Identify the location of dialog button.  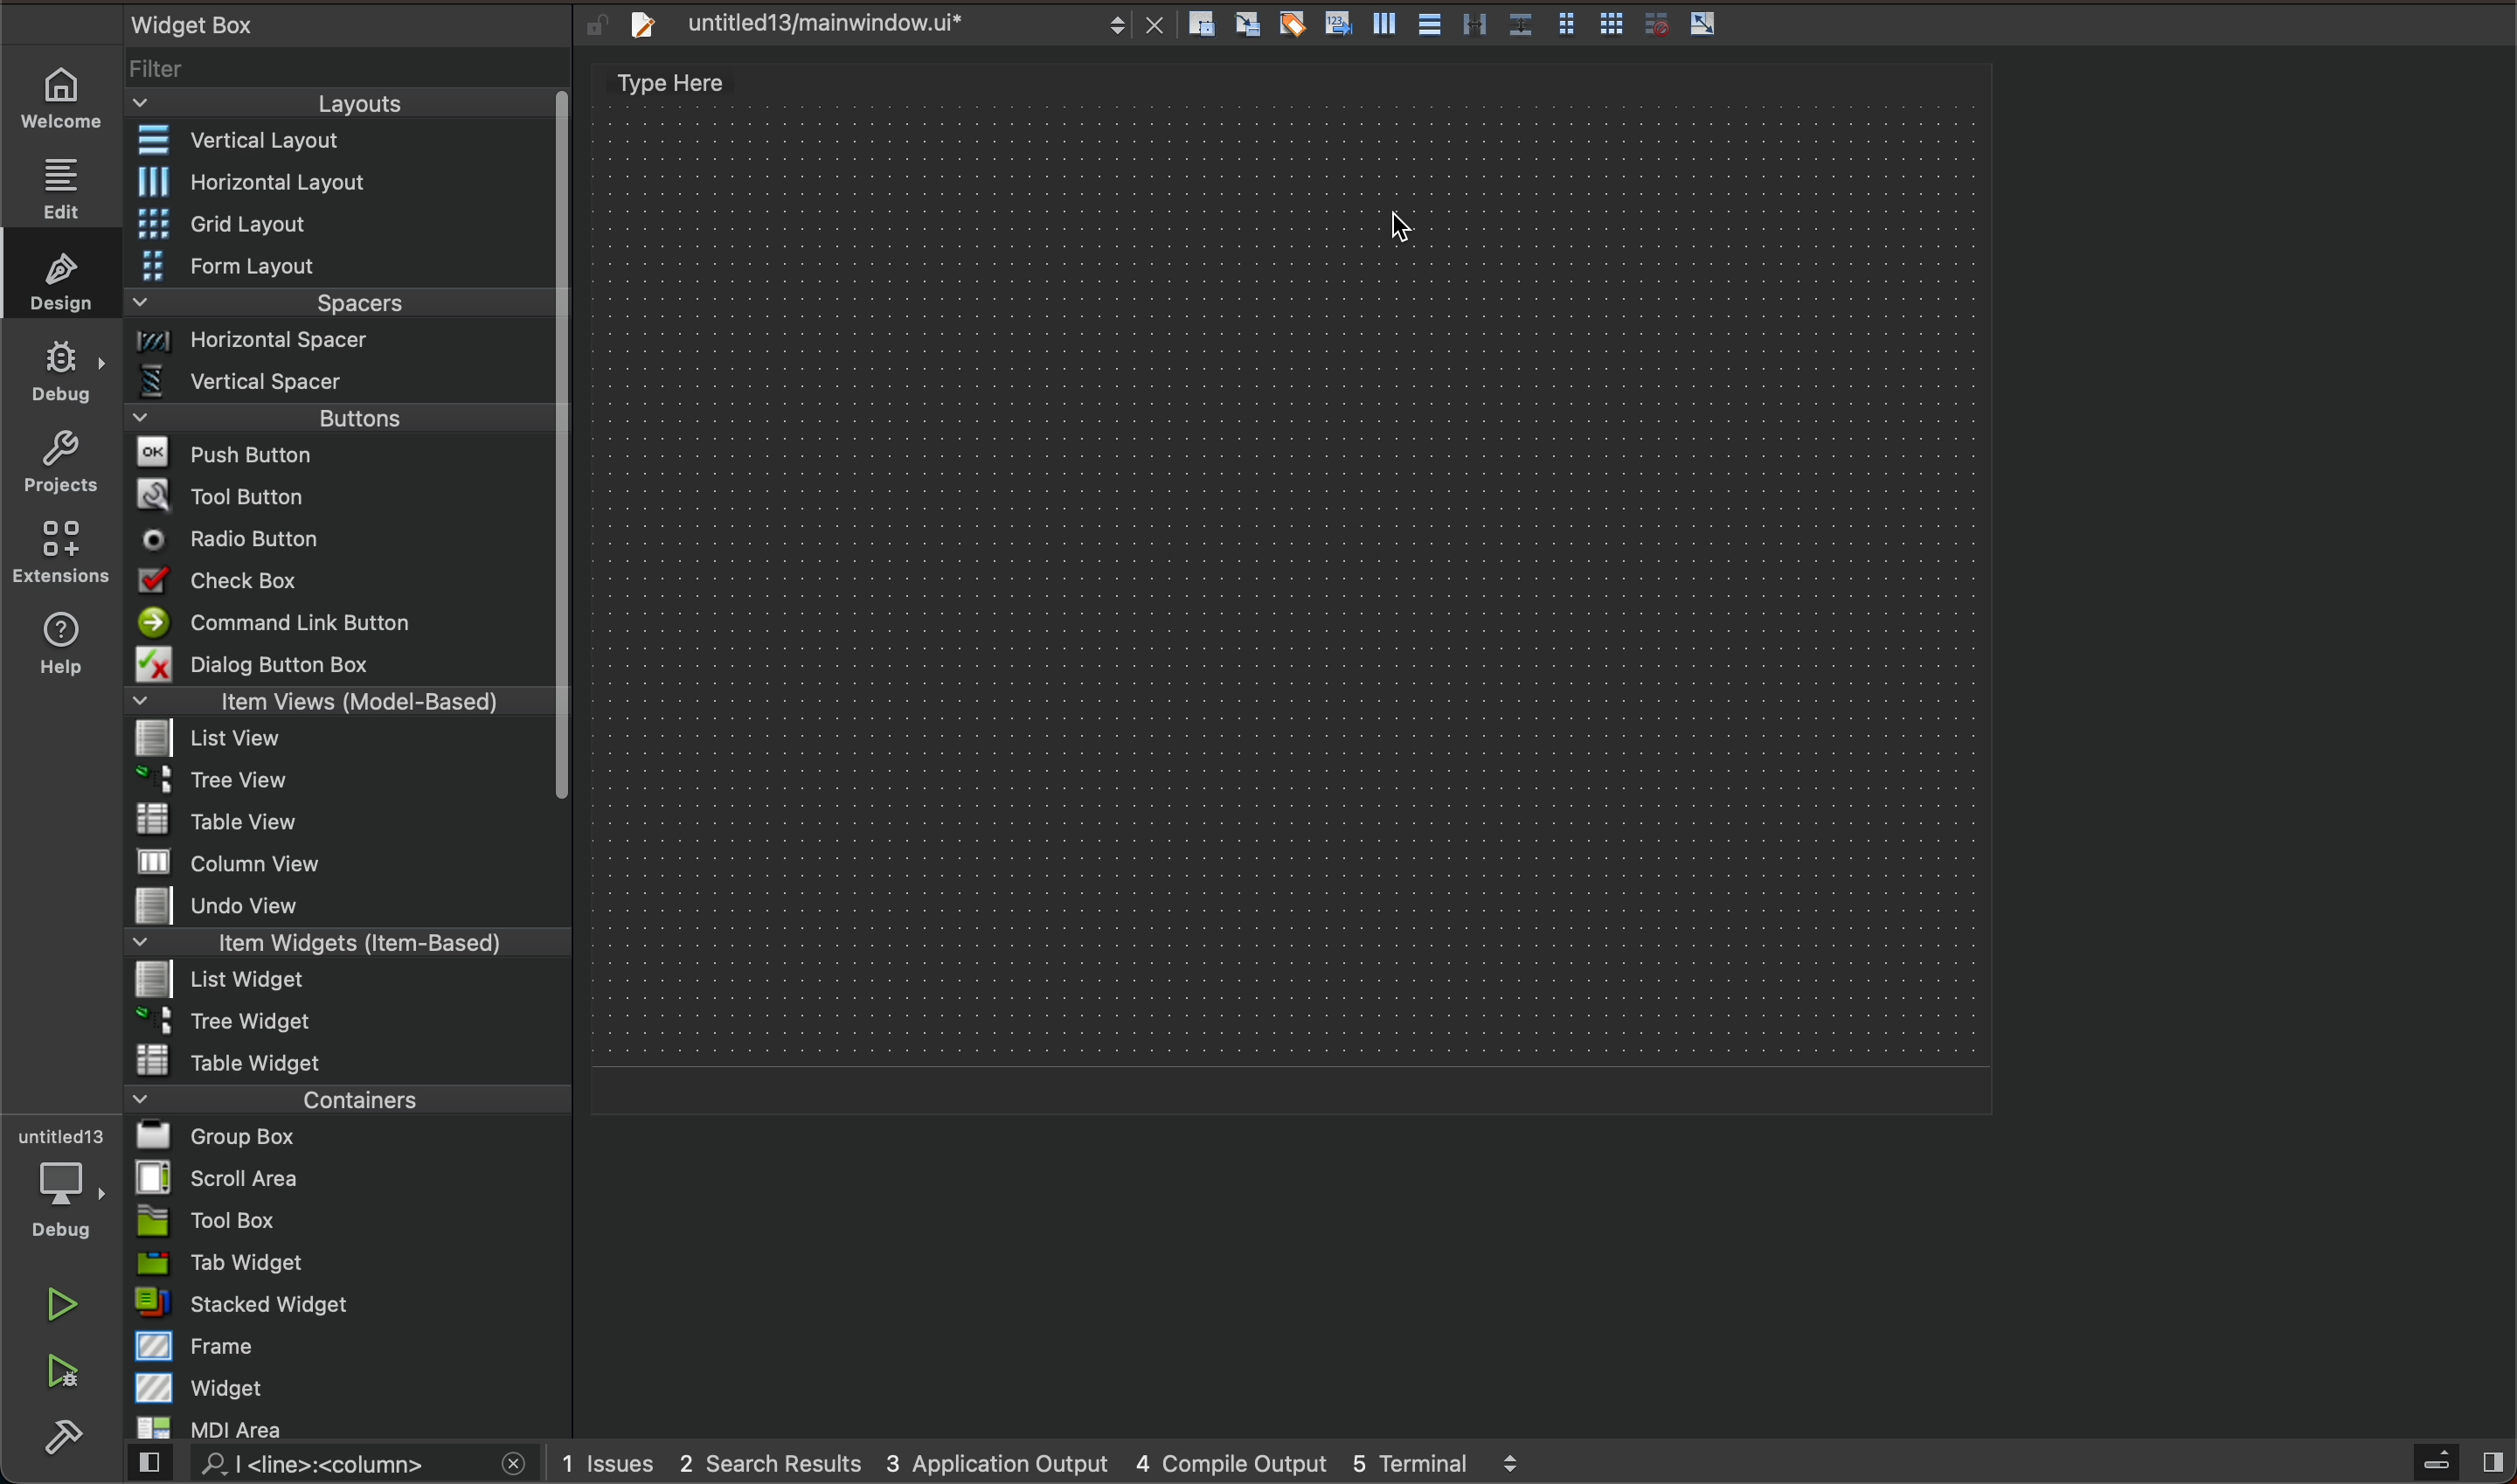
(343, 663).